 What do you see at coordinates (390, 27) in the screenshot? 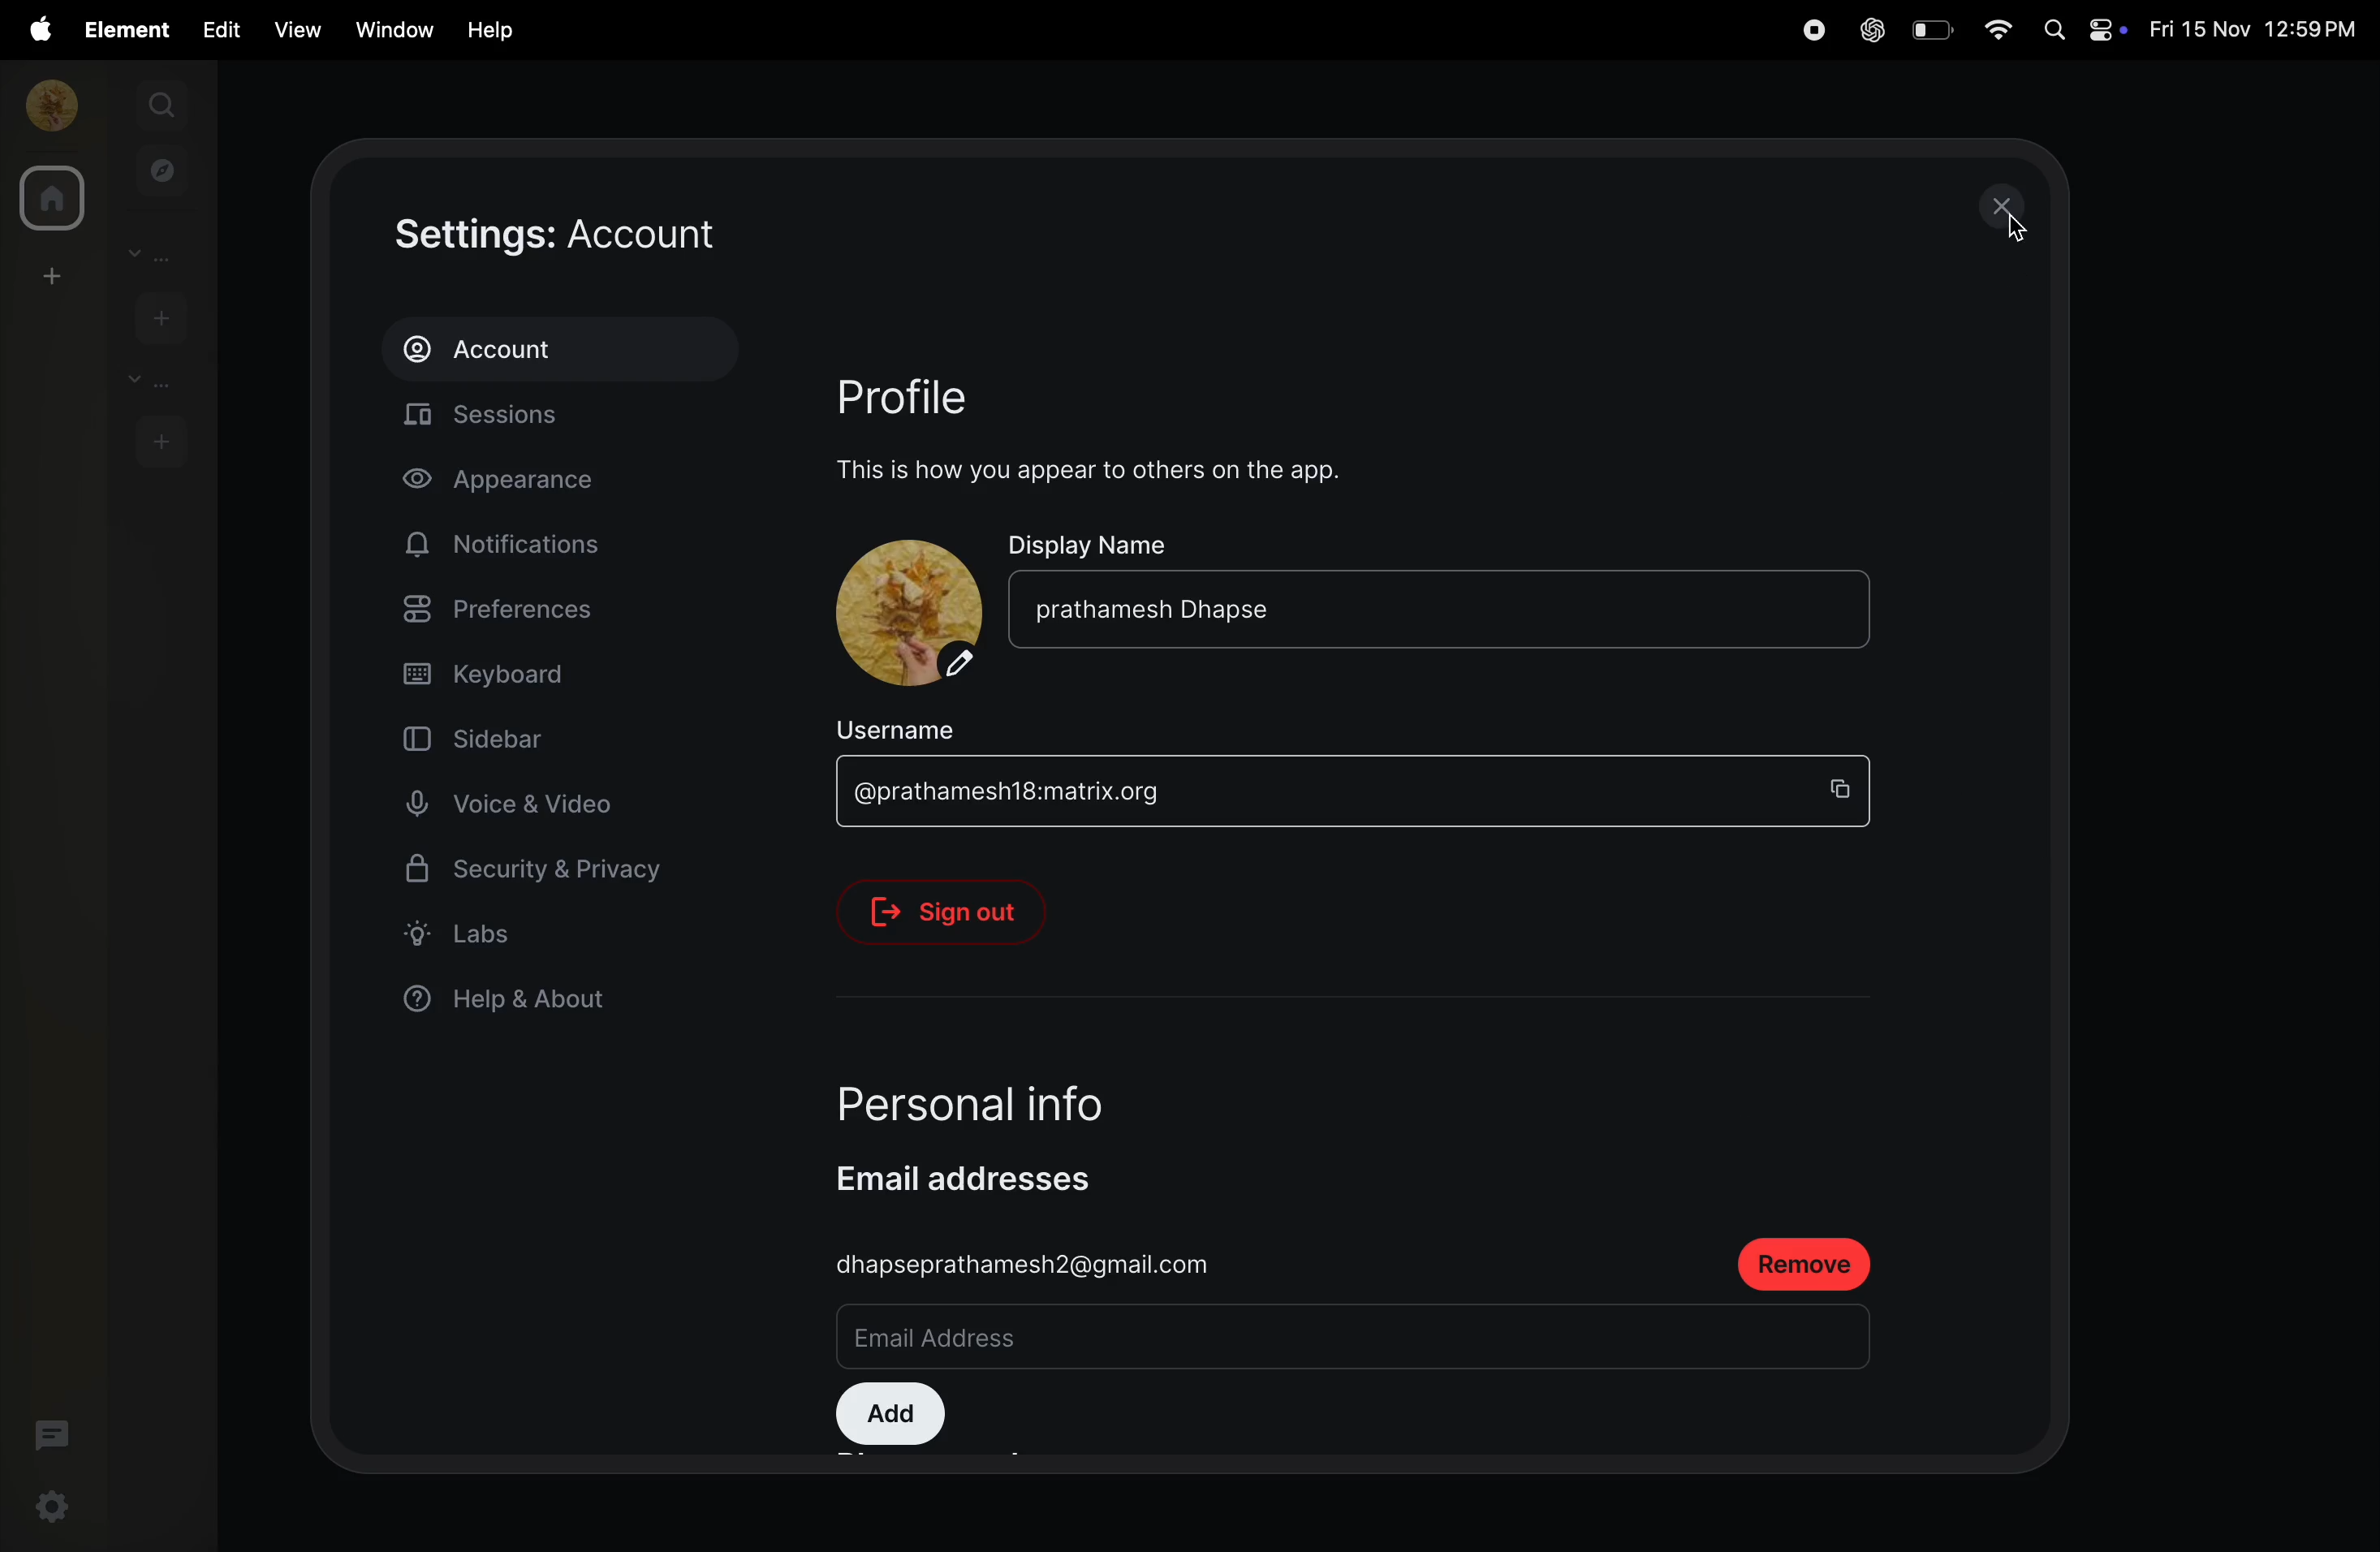
I see `window` at bounding box center [390, 27].